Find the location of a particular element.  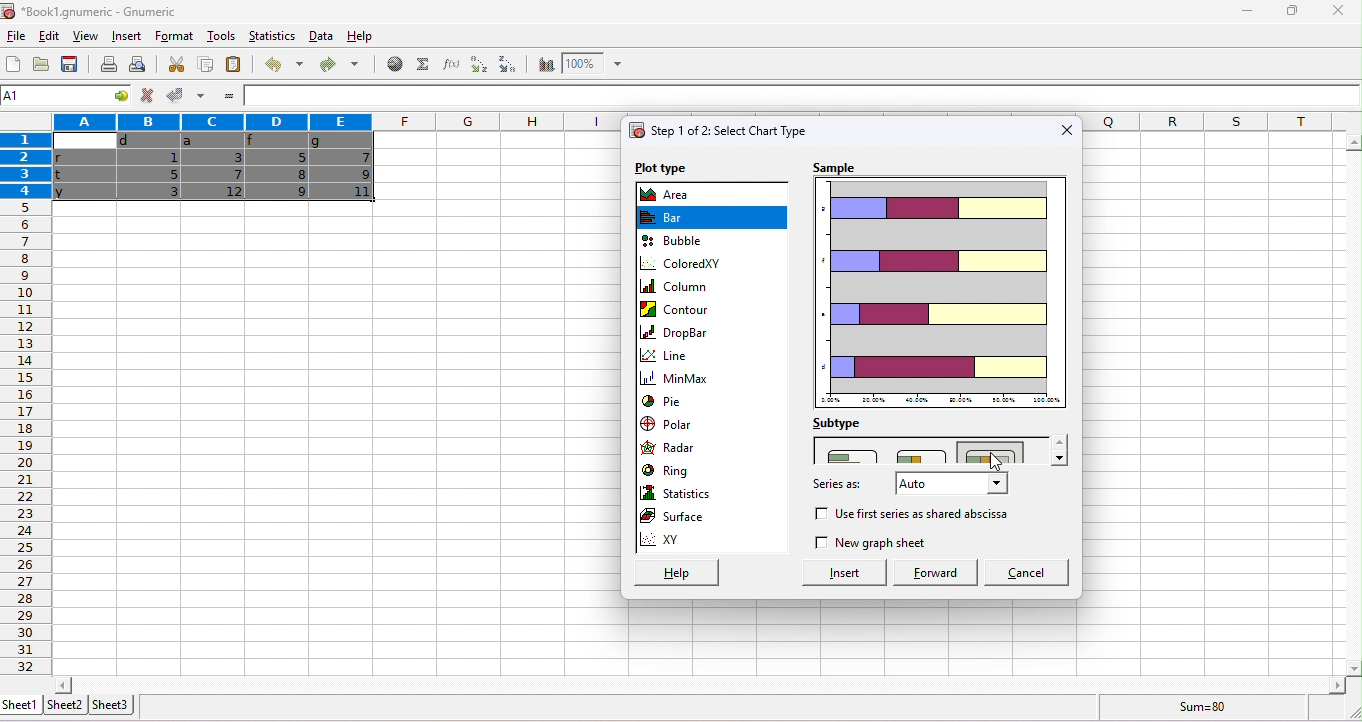

= is located at coordinates (231, 96).